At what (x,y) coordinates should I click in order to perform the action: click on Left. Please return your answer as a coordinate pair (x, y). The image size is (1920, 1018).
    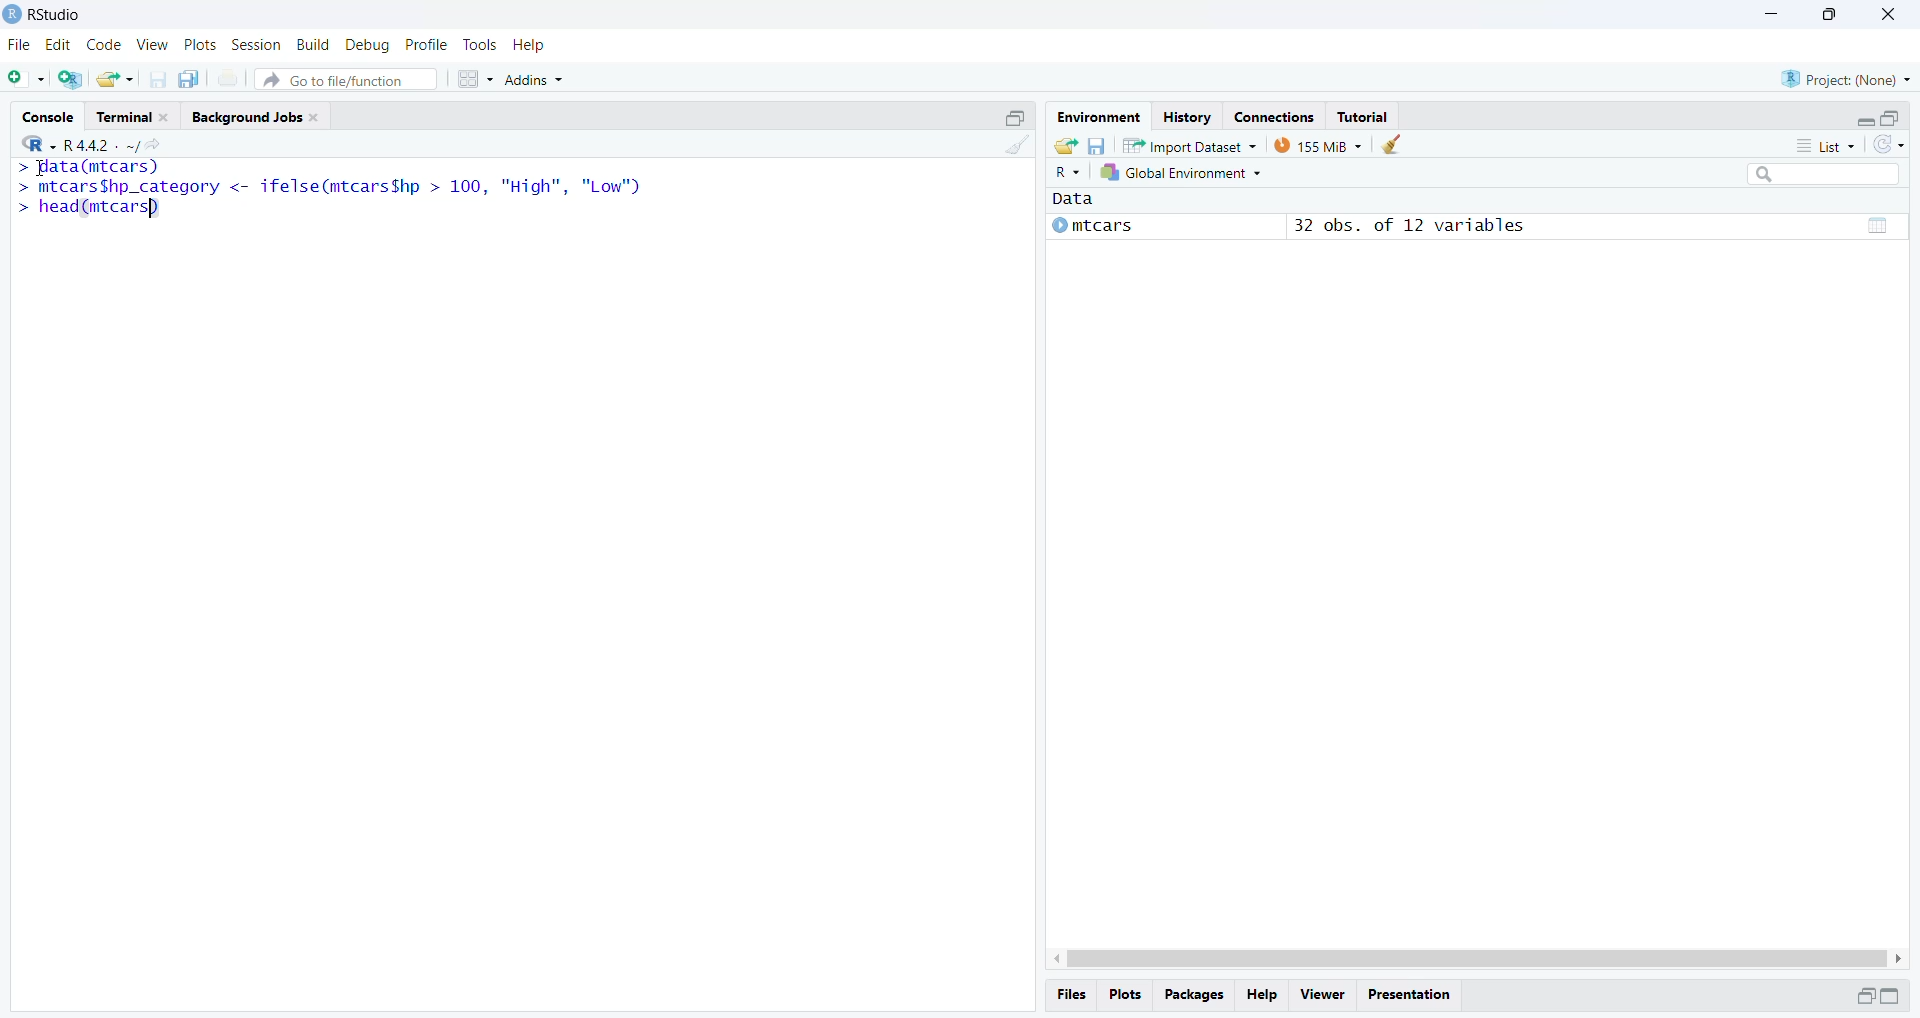
    Looking at the image, I should click on (1049, 954).